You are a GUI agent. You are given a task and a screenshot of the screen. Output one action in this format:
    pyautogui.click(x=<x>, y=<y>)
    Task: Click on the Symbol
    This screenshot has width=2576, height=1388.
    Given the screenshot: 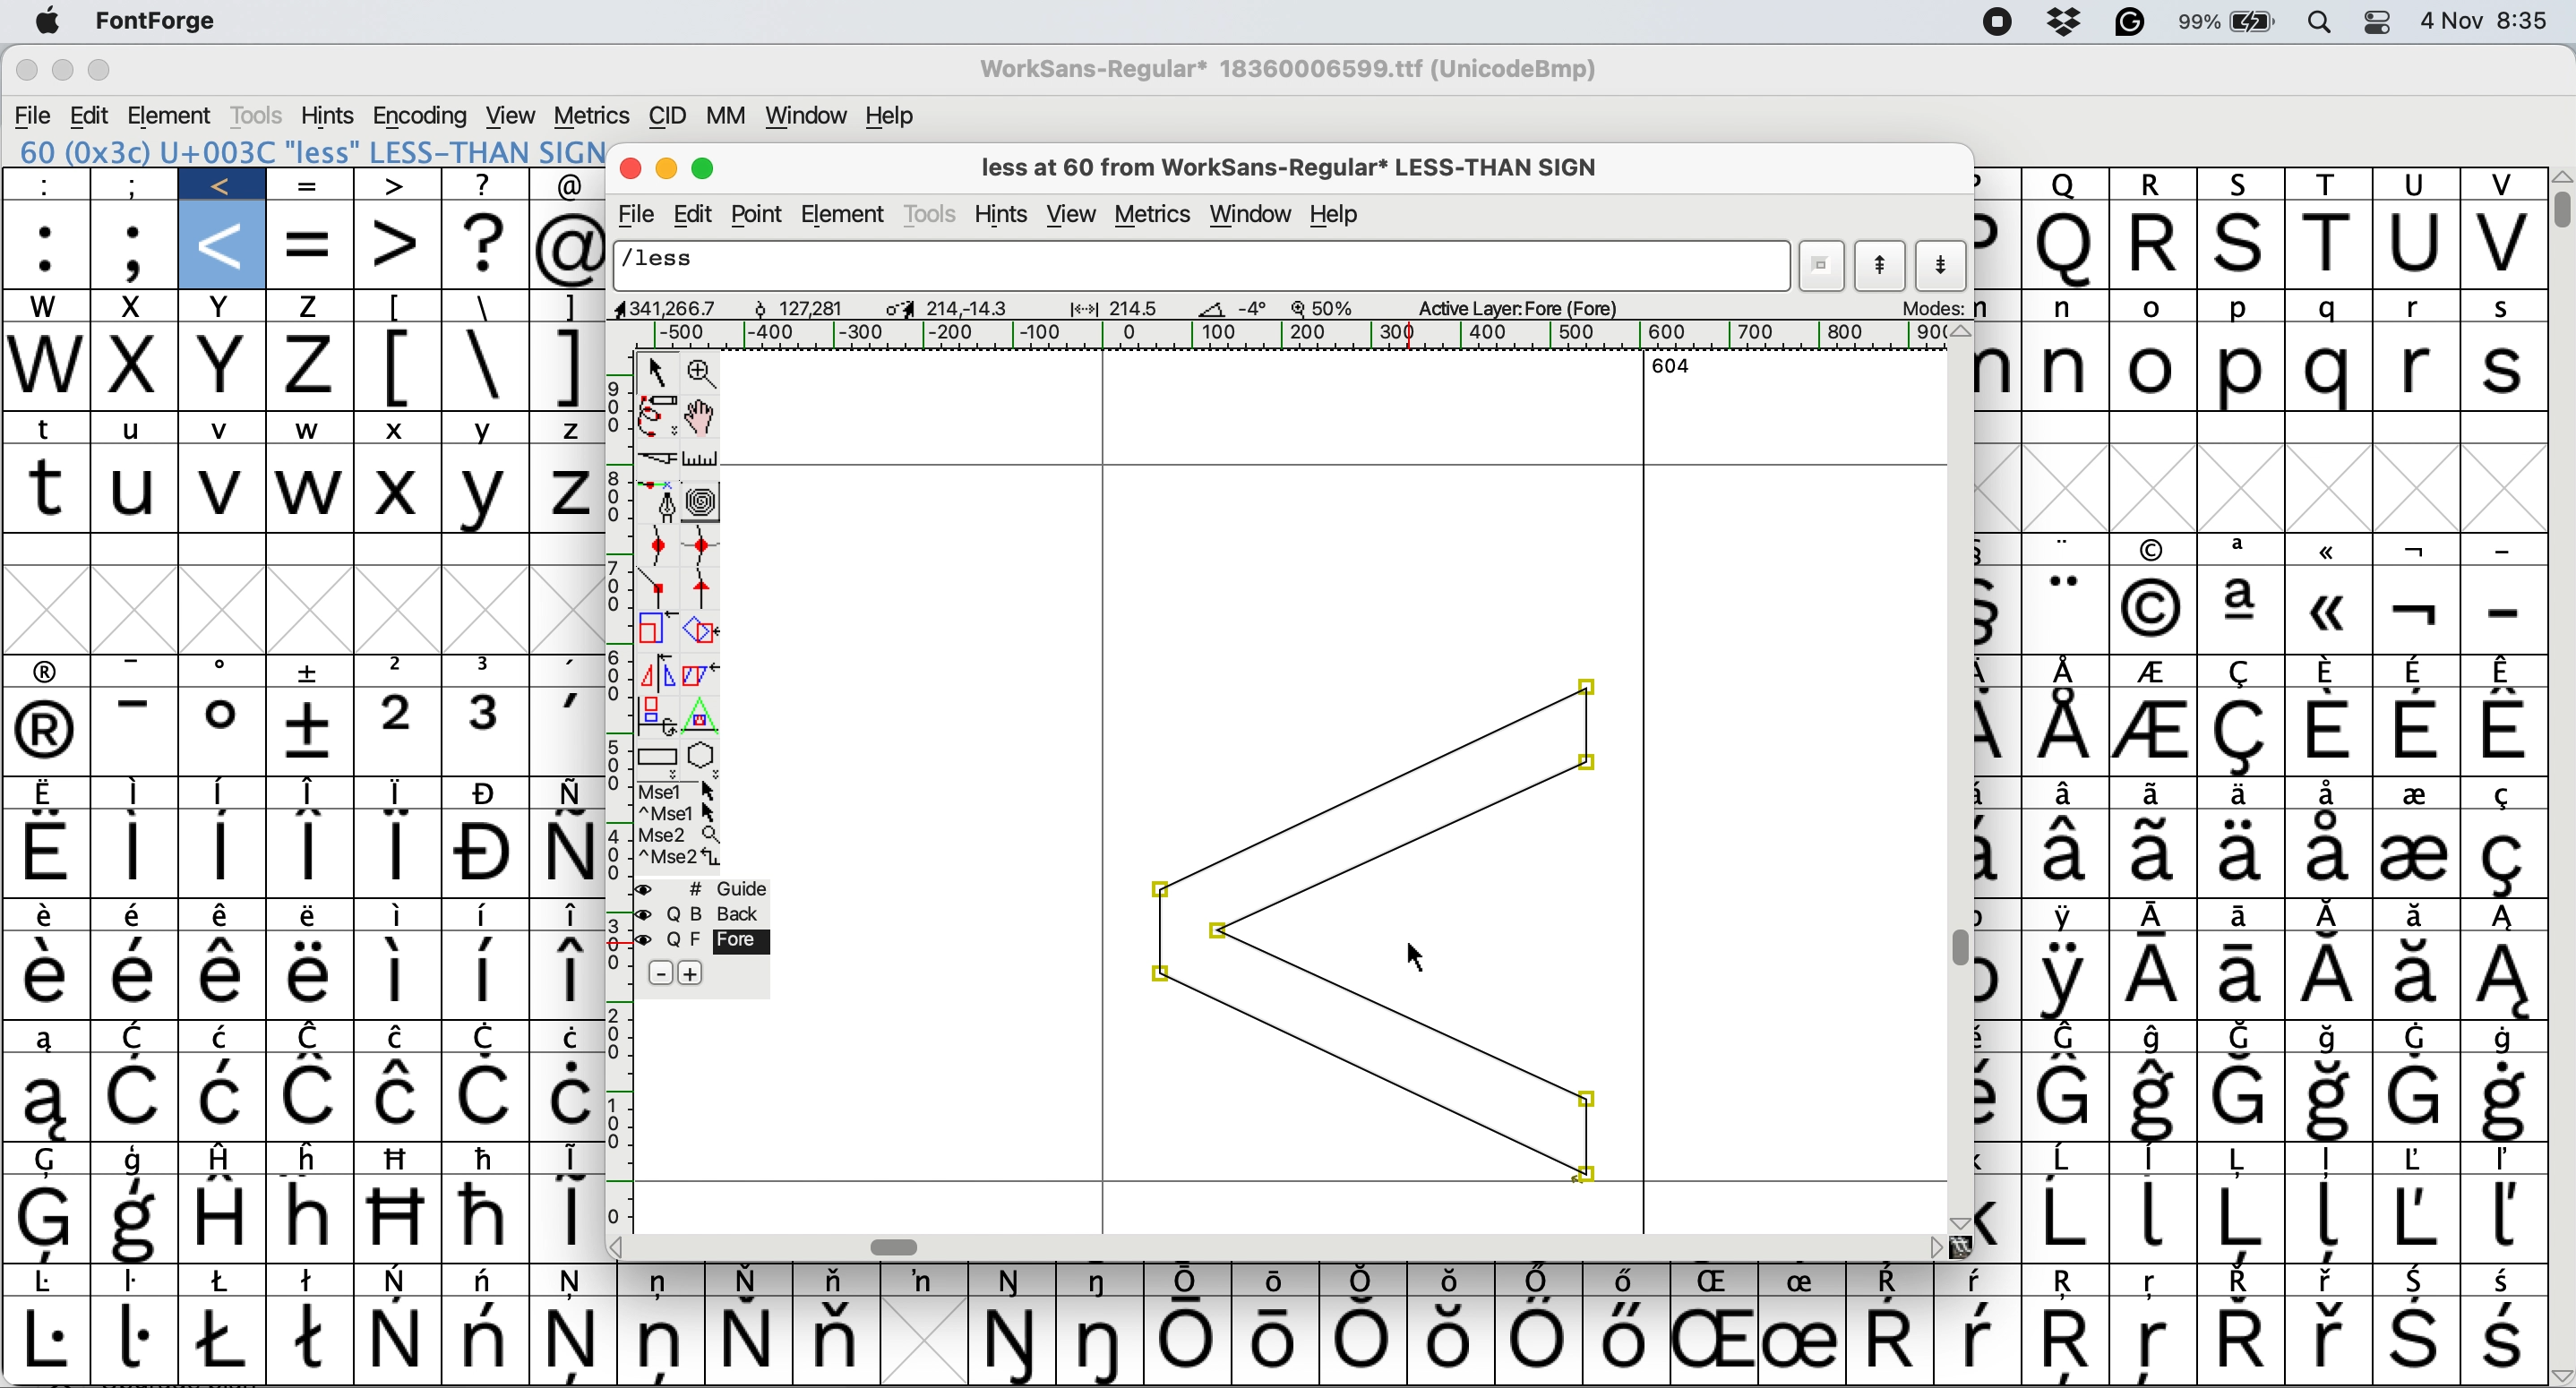 What is the action you would take?
    pyautogui.click(x=566, y=1218)
    